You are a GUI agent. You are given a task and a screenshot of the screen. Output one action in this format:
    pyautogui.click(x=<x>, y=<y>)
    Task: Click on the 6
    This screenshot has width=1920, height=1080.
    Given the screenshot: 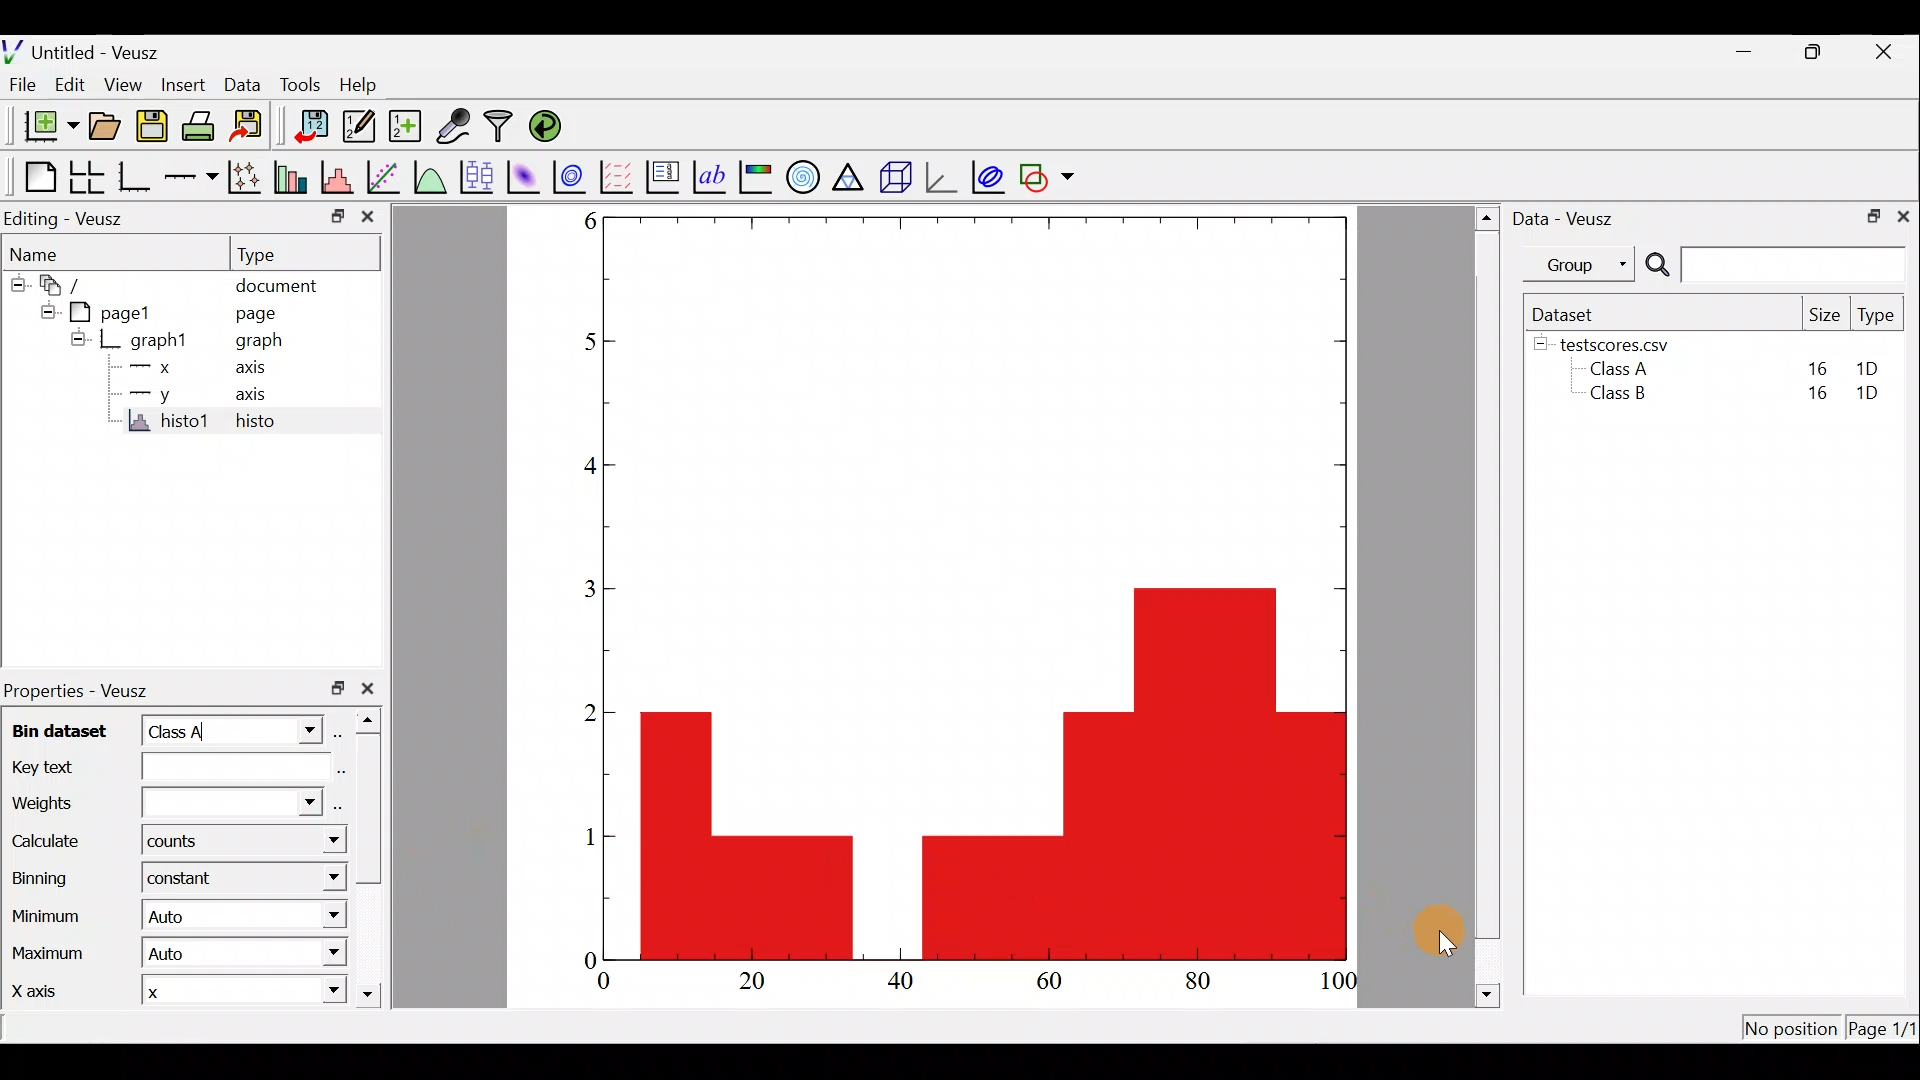 What is the action you would take?
    pyautogui.click(x=581, y=224)
    